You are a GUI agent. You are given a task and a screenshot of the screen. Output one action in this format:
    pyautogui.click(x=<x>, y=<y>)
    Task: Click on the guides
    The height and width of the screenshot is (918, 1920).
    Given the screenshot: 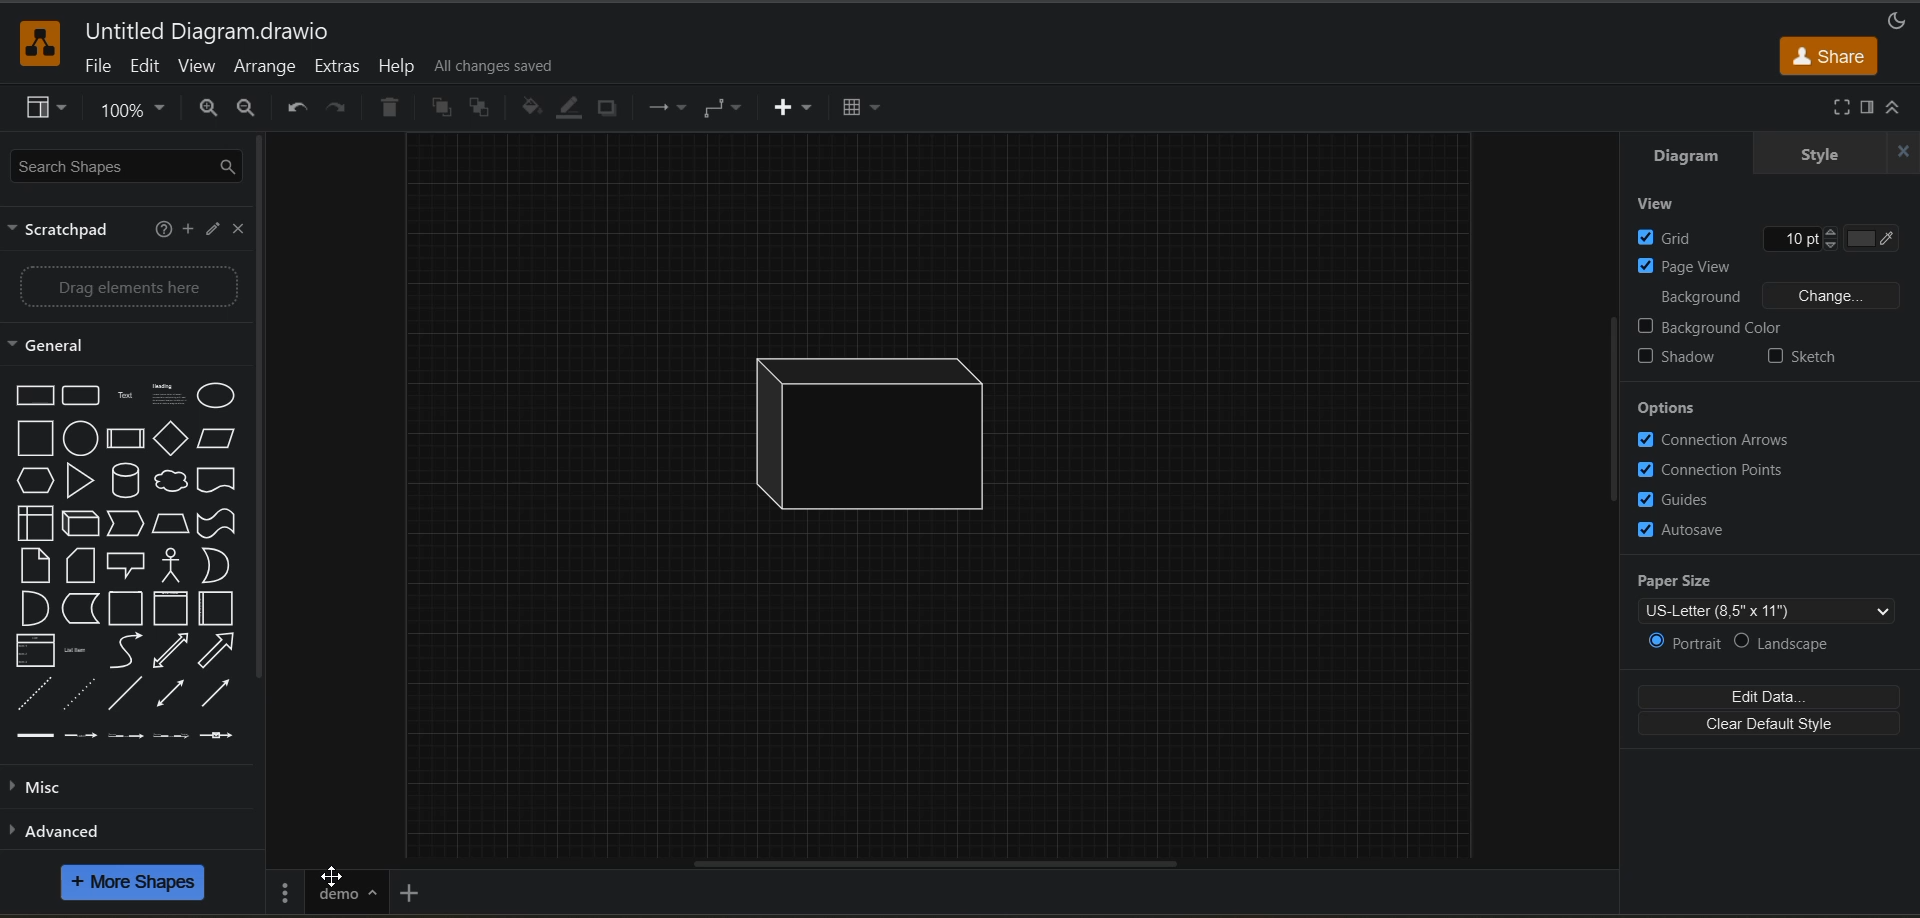 What is the action you would take?
    pyautogui.click(x=1687, y=498)
    